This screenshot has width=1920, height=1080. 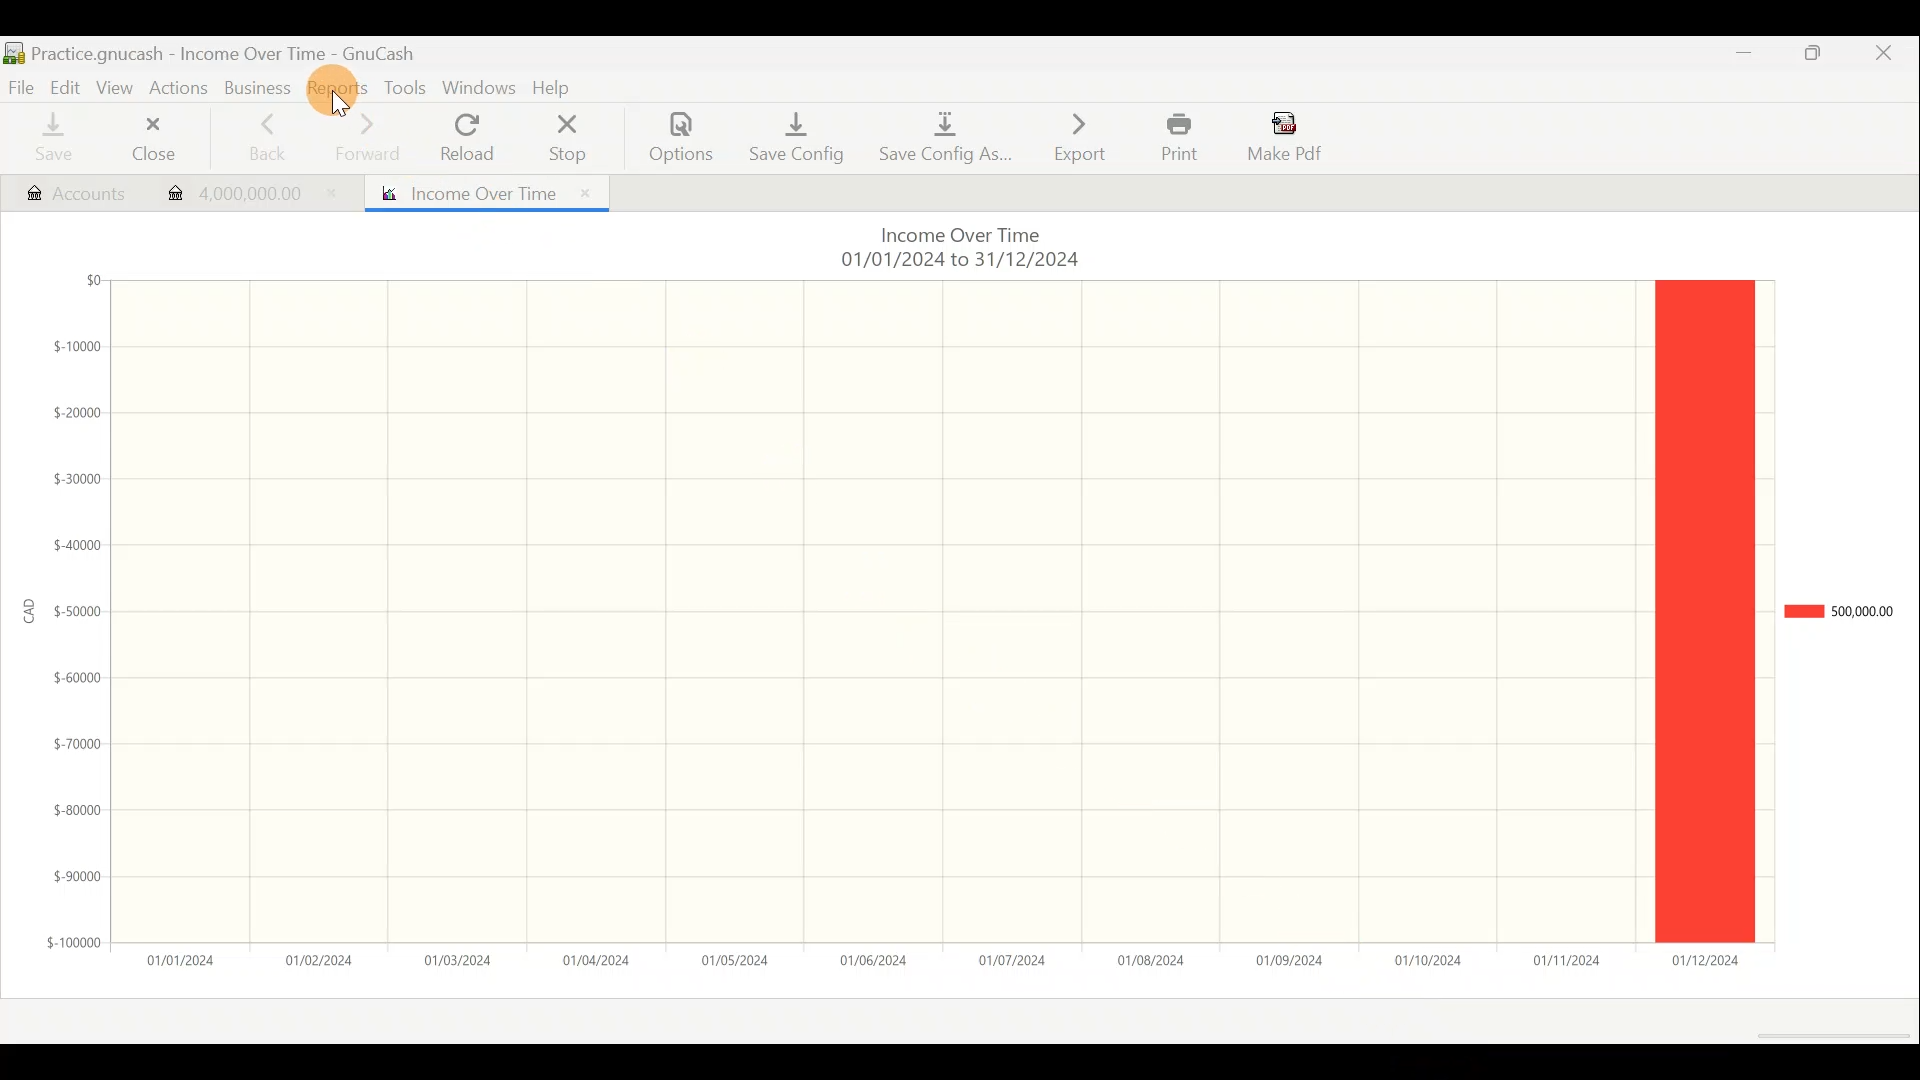 What do you see at coordinates (1840, 609) in the screenshot?
I see `Chart legend` at bounding box center [1840, 609].